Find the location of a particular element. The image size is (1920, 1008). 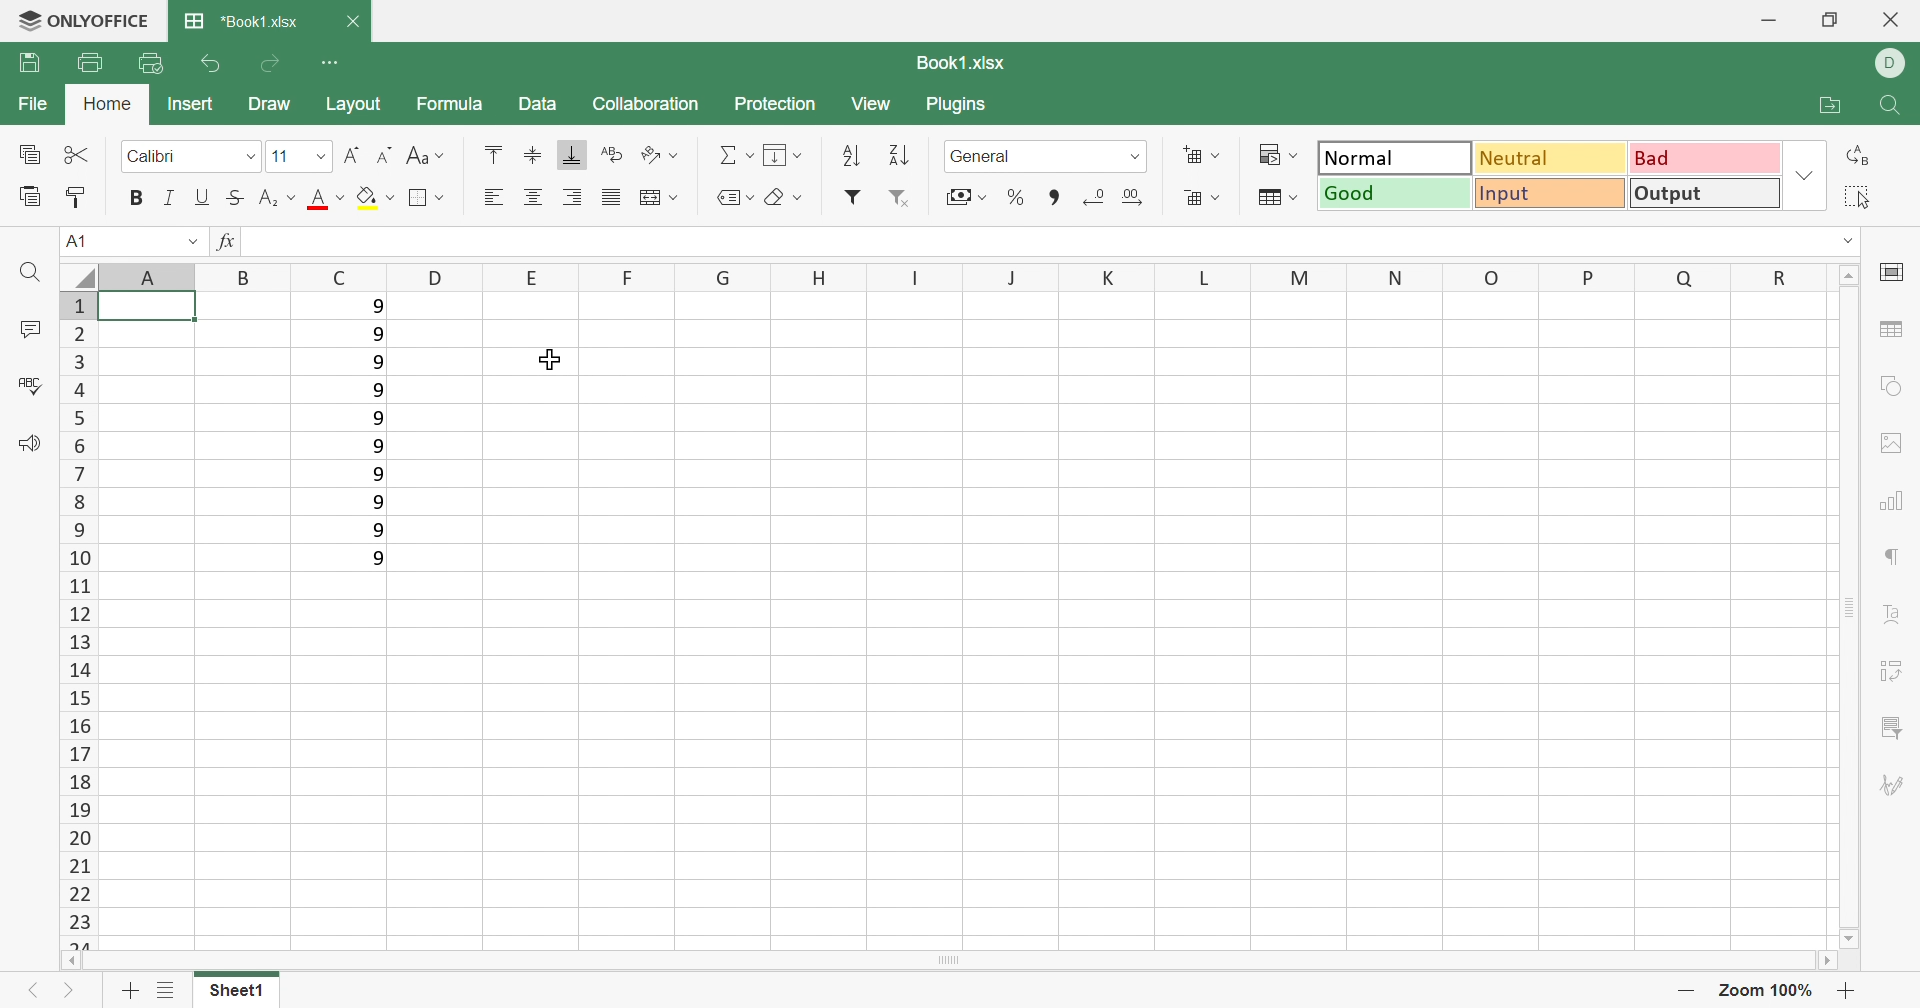

Align Left is located at coordinates (493, 197).